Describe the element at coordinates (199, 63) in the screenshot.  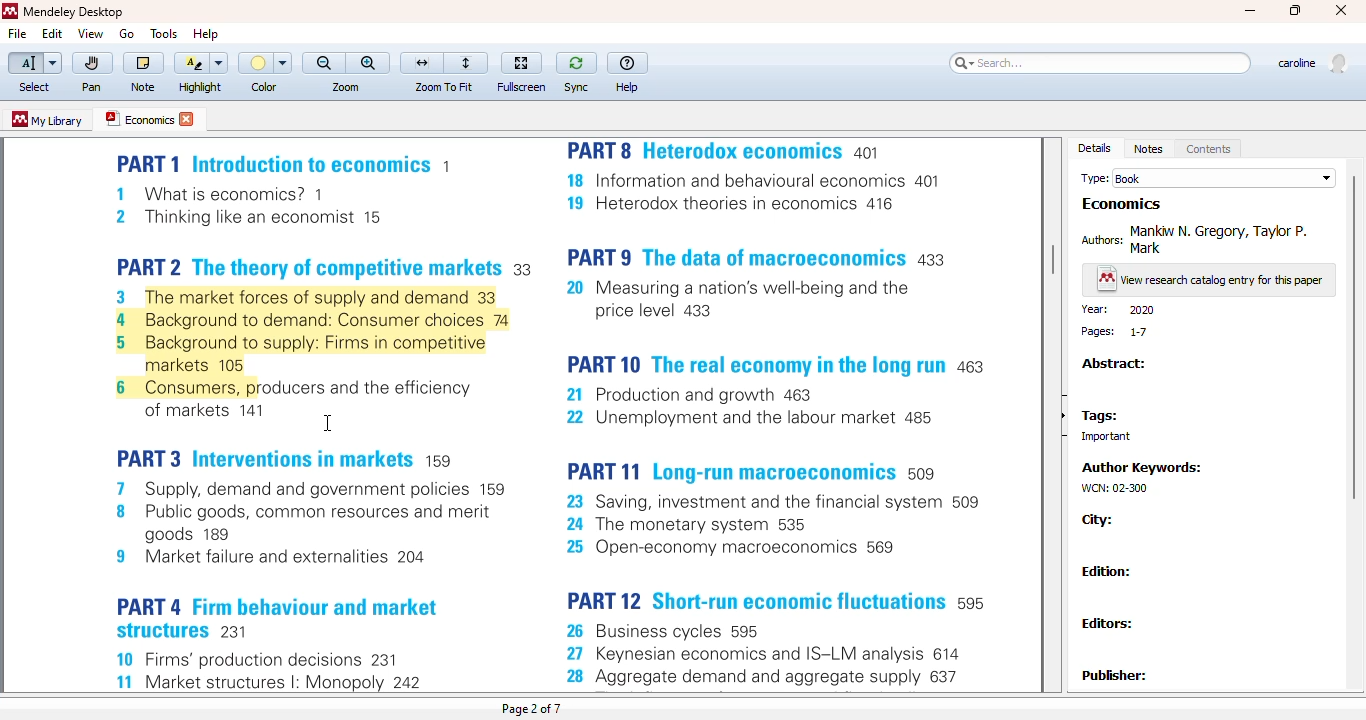
I see `highlight` at that location.